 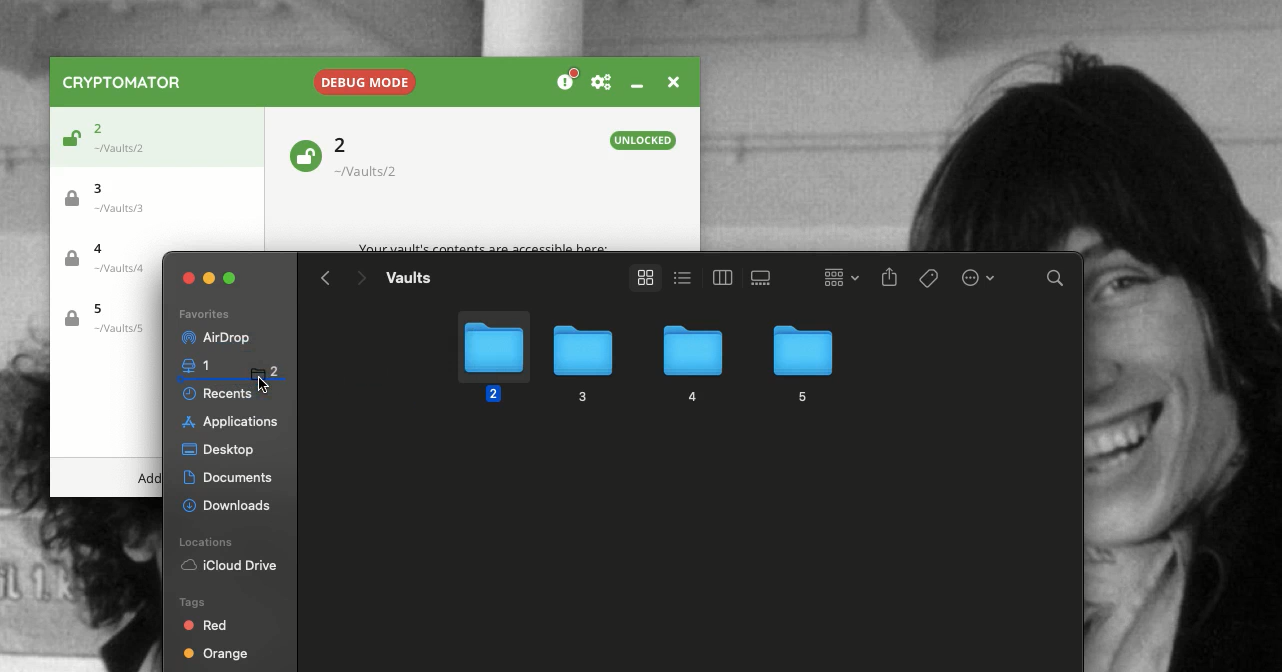 I want to click on Options, so click(x=976, y=276).